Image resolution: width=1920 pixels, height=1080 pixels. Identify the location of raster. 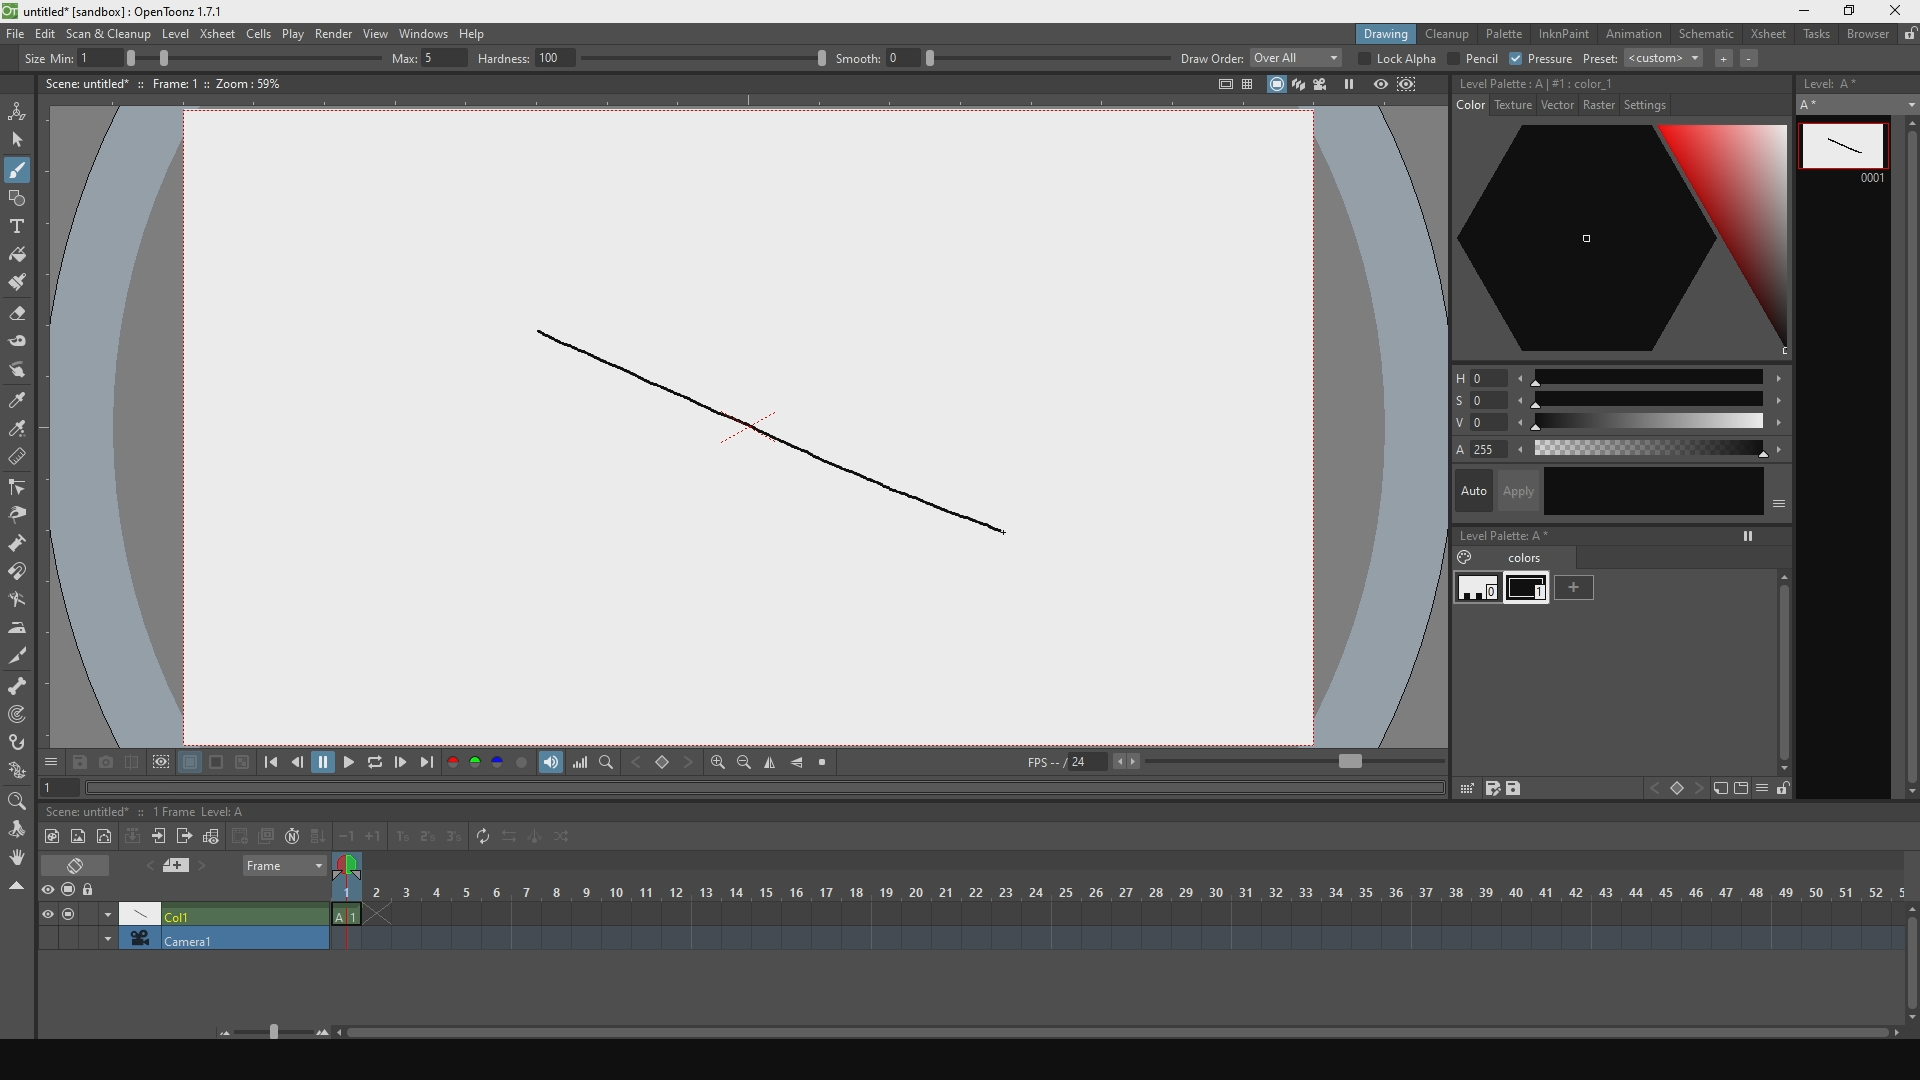
(1601, 106).